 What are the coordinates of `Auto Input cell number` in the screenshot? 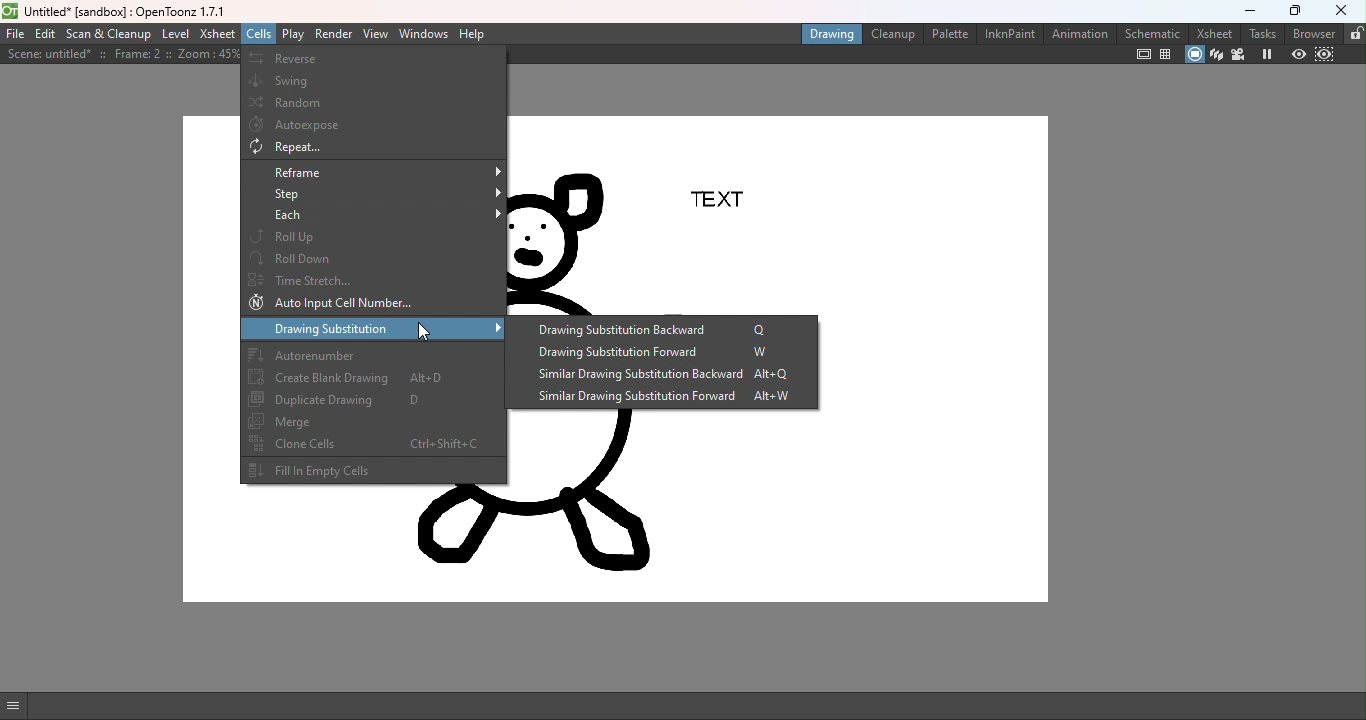 It's located at (376, 305).